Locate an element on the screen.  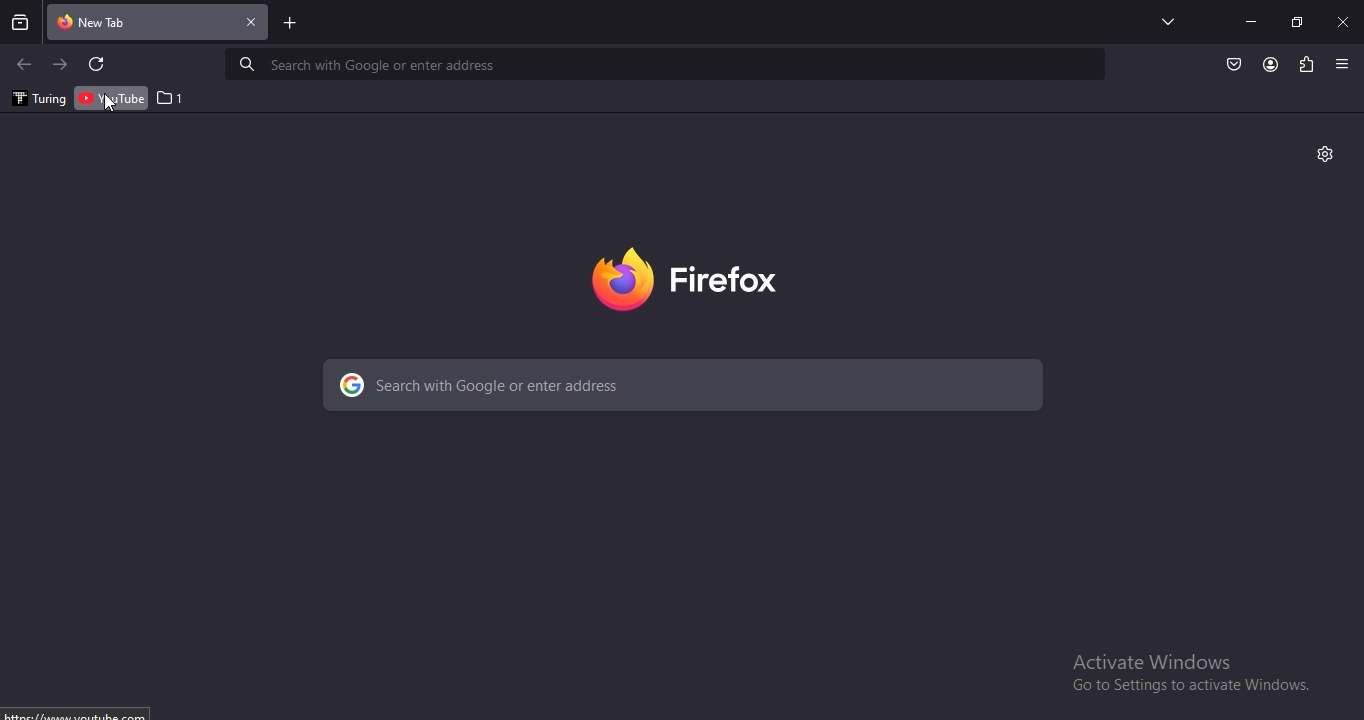
current tab is located at coordinates (159, 23).